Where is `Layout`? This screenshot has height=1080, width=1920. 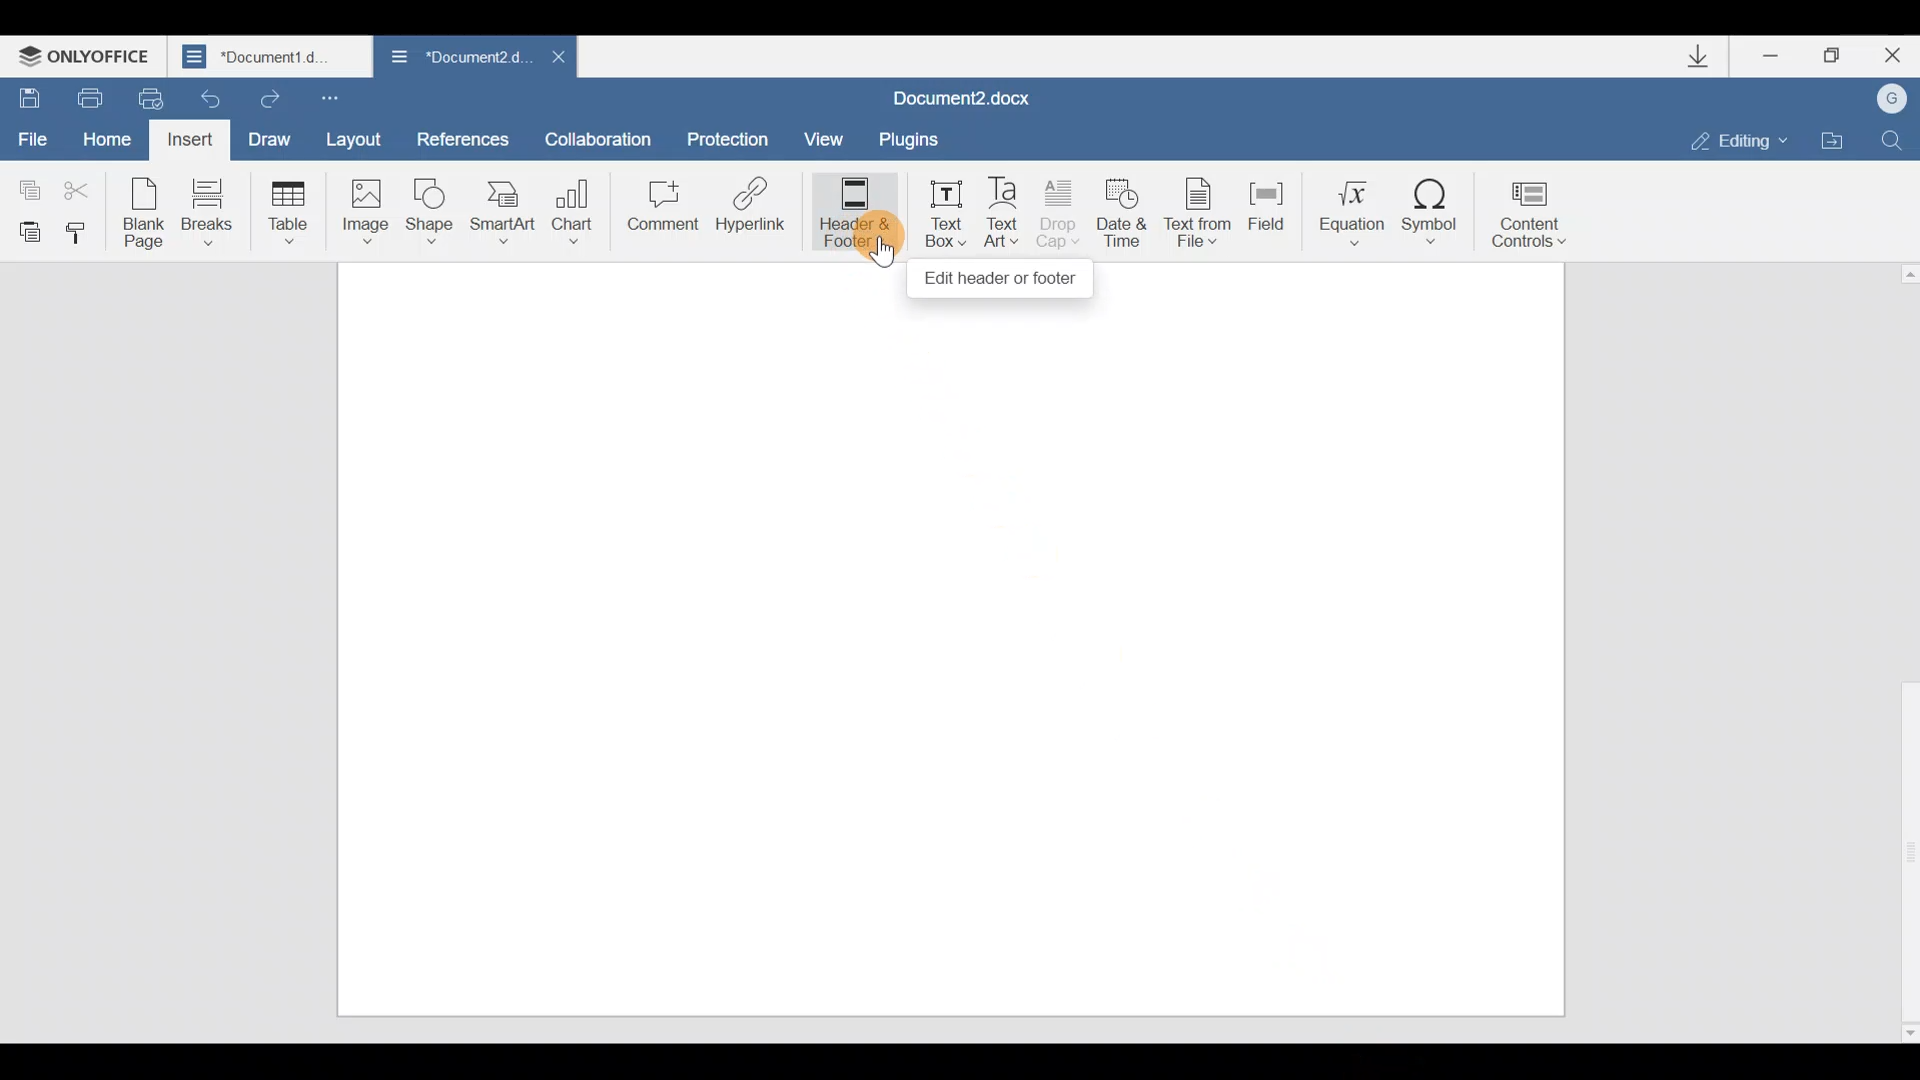 Layout is located at coordinates (360, 139).